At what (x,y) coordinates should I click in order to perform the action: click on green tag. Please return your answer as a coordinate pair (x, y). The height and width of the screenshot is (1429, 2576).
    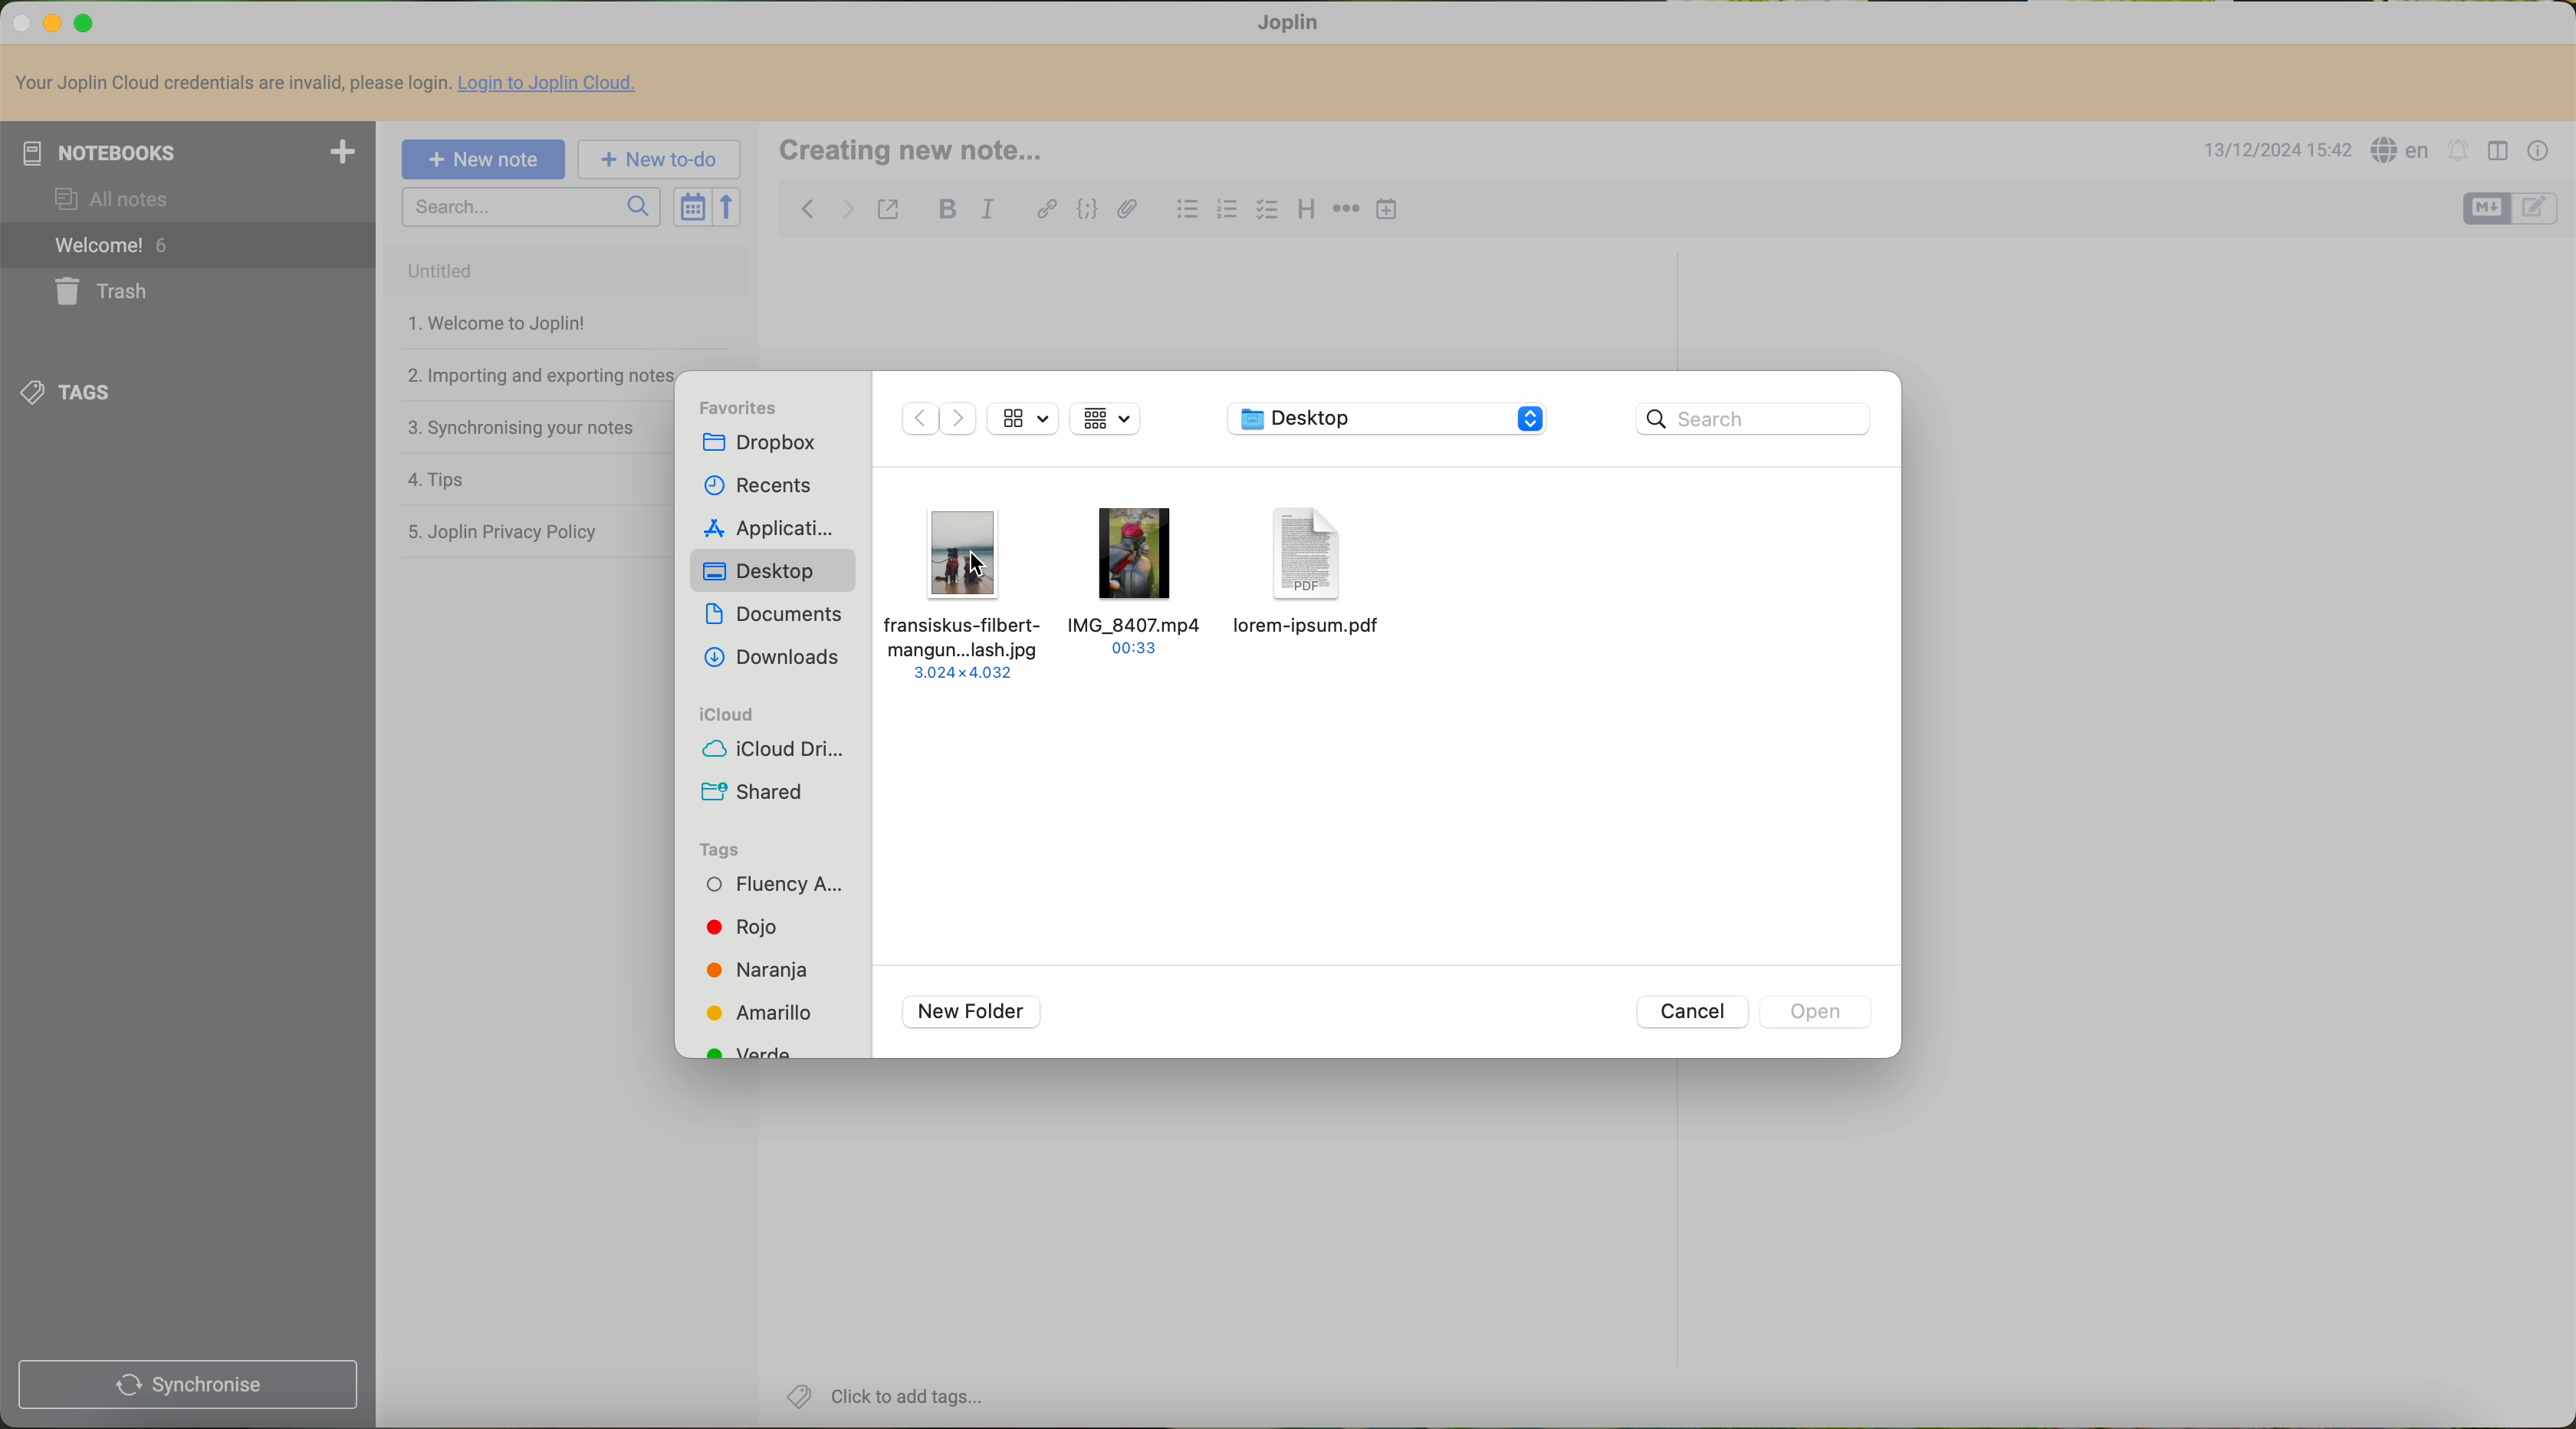
    Looking at the image, I should click on (765, 1049).